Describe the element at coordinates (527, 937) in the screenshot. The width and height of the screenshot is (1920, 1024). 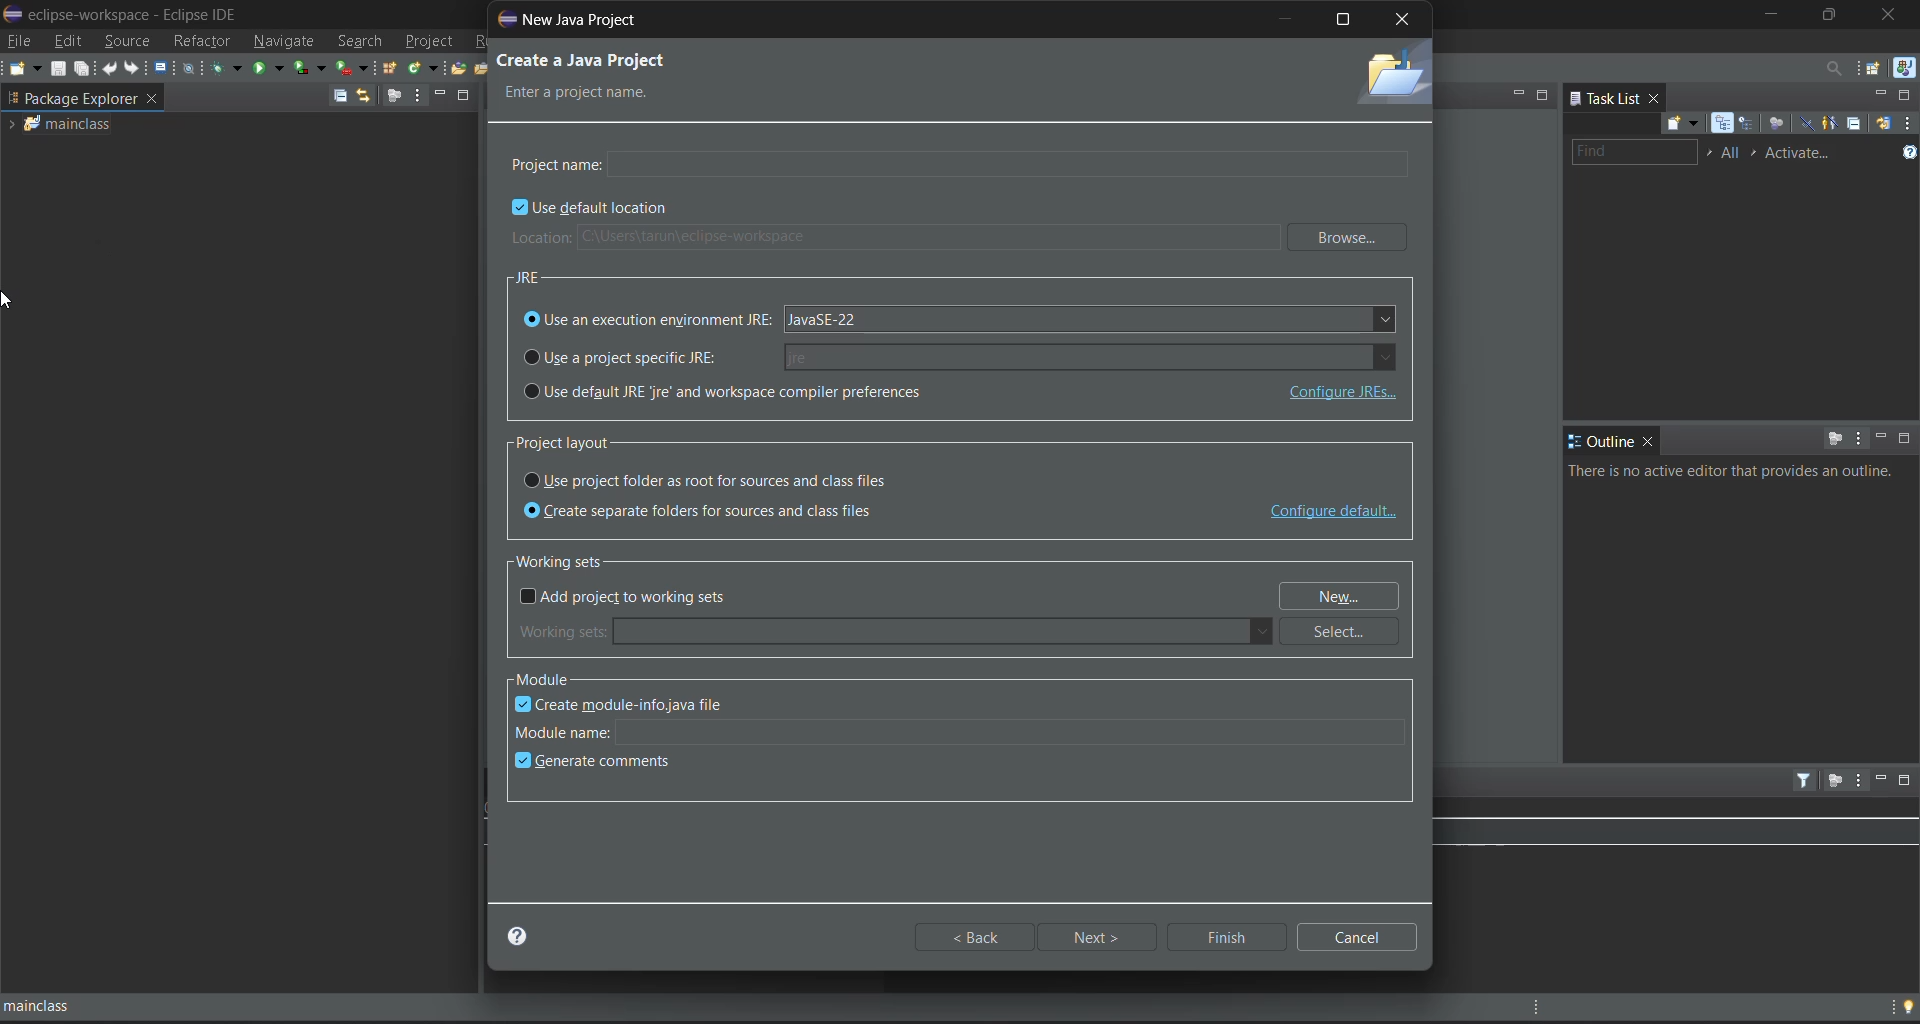
I see `help` at that location.